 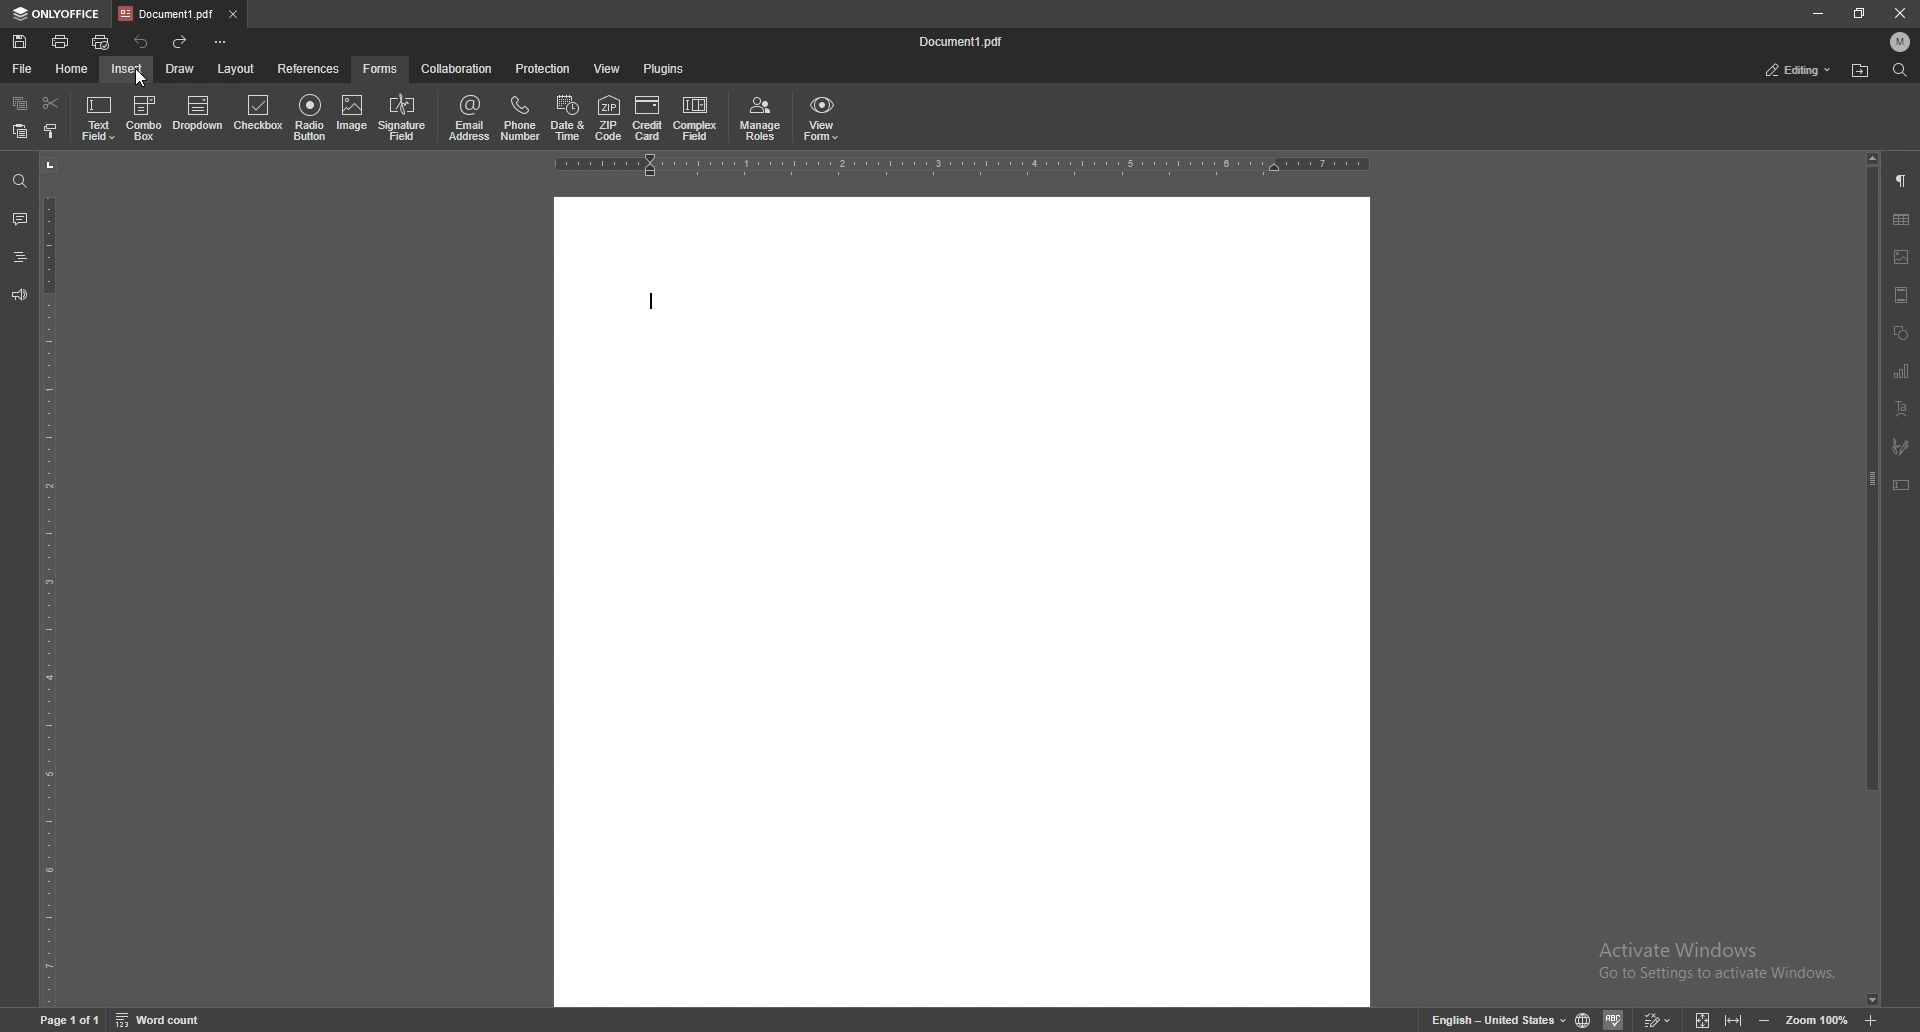 I want to click on complex field, so click(x=696, y=118).